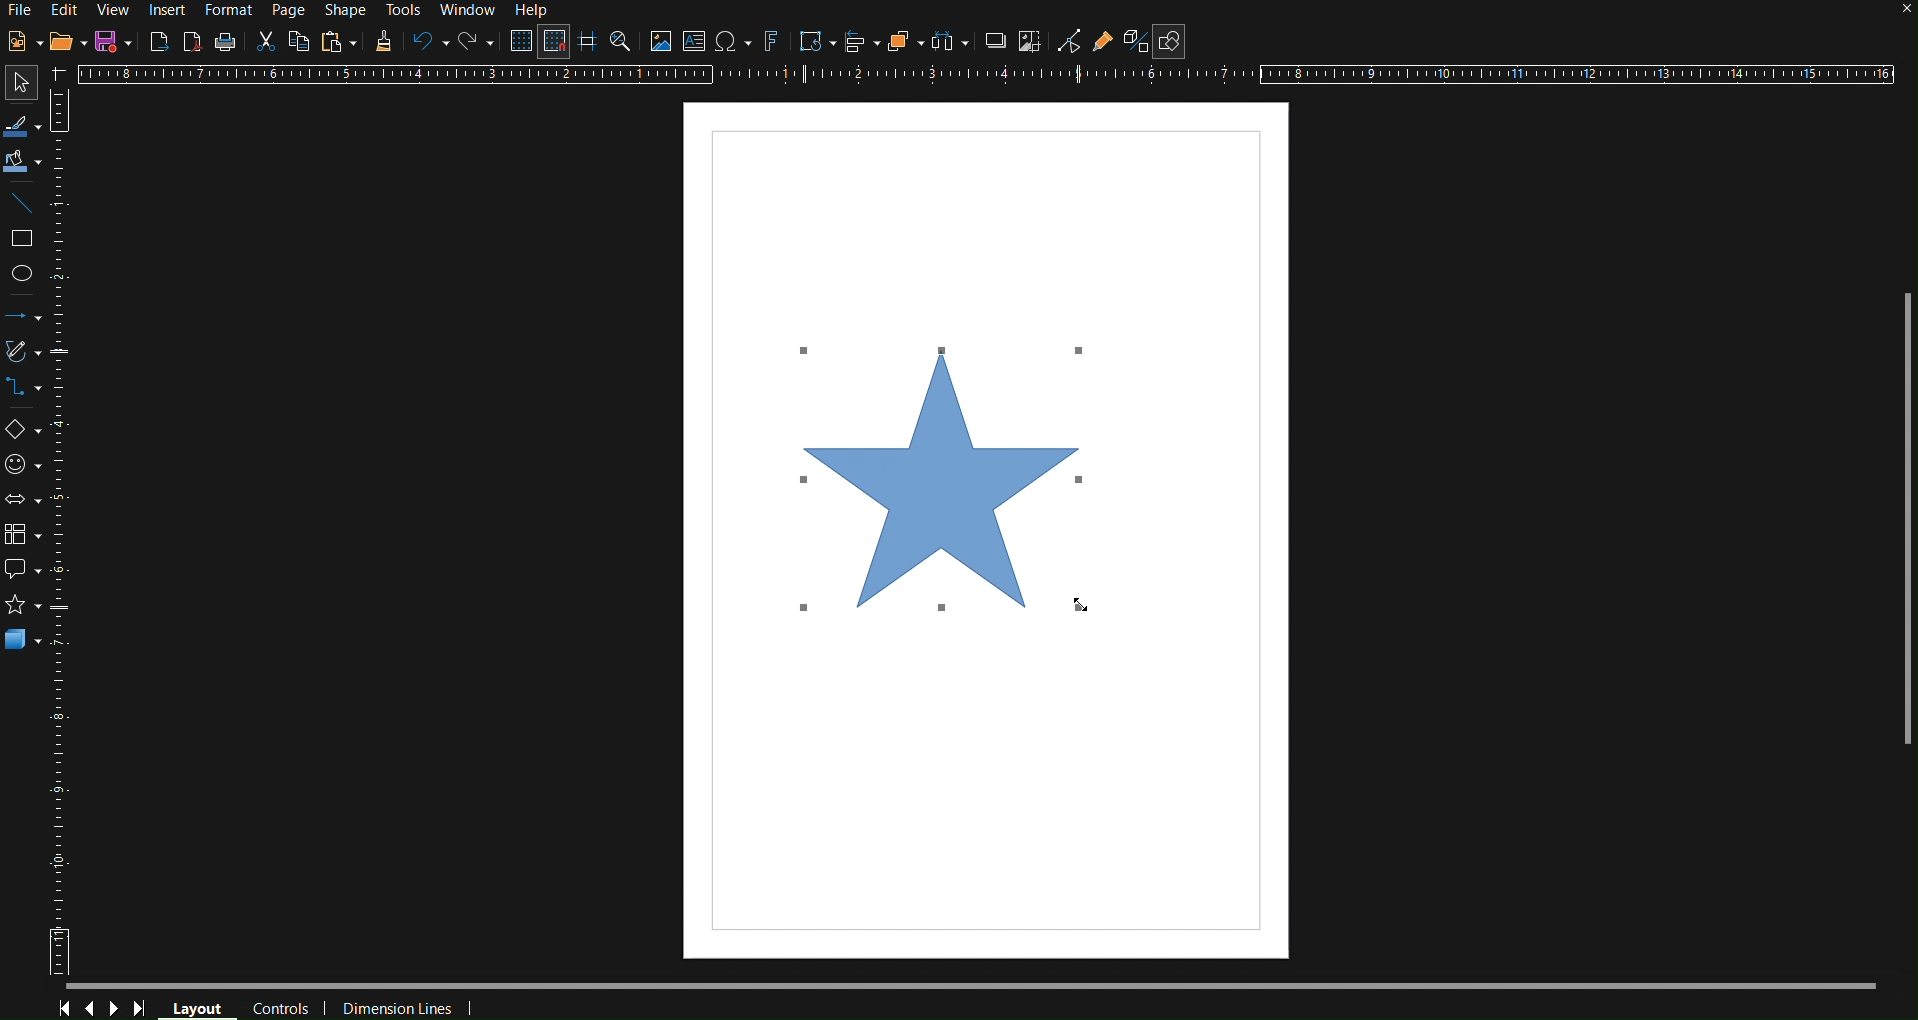 The height and width of the screenshot is (1020, 1918). What do you see at coordinates (113, 40) in the screenshot?
I see `Save` at bounding box center [113, 40].